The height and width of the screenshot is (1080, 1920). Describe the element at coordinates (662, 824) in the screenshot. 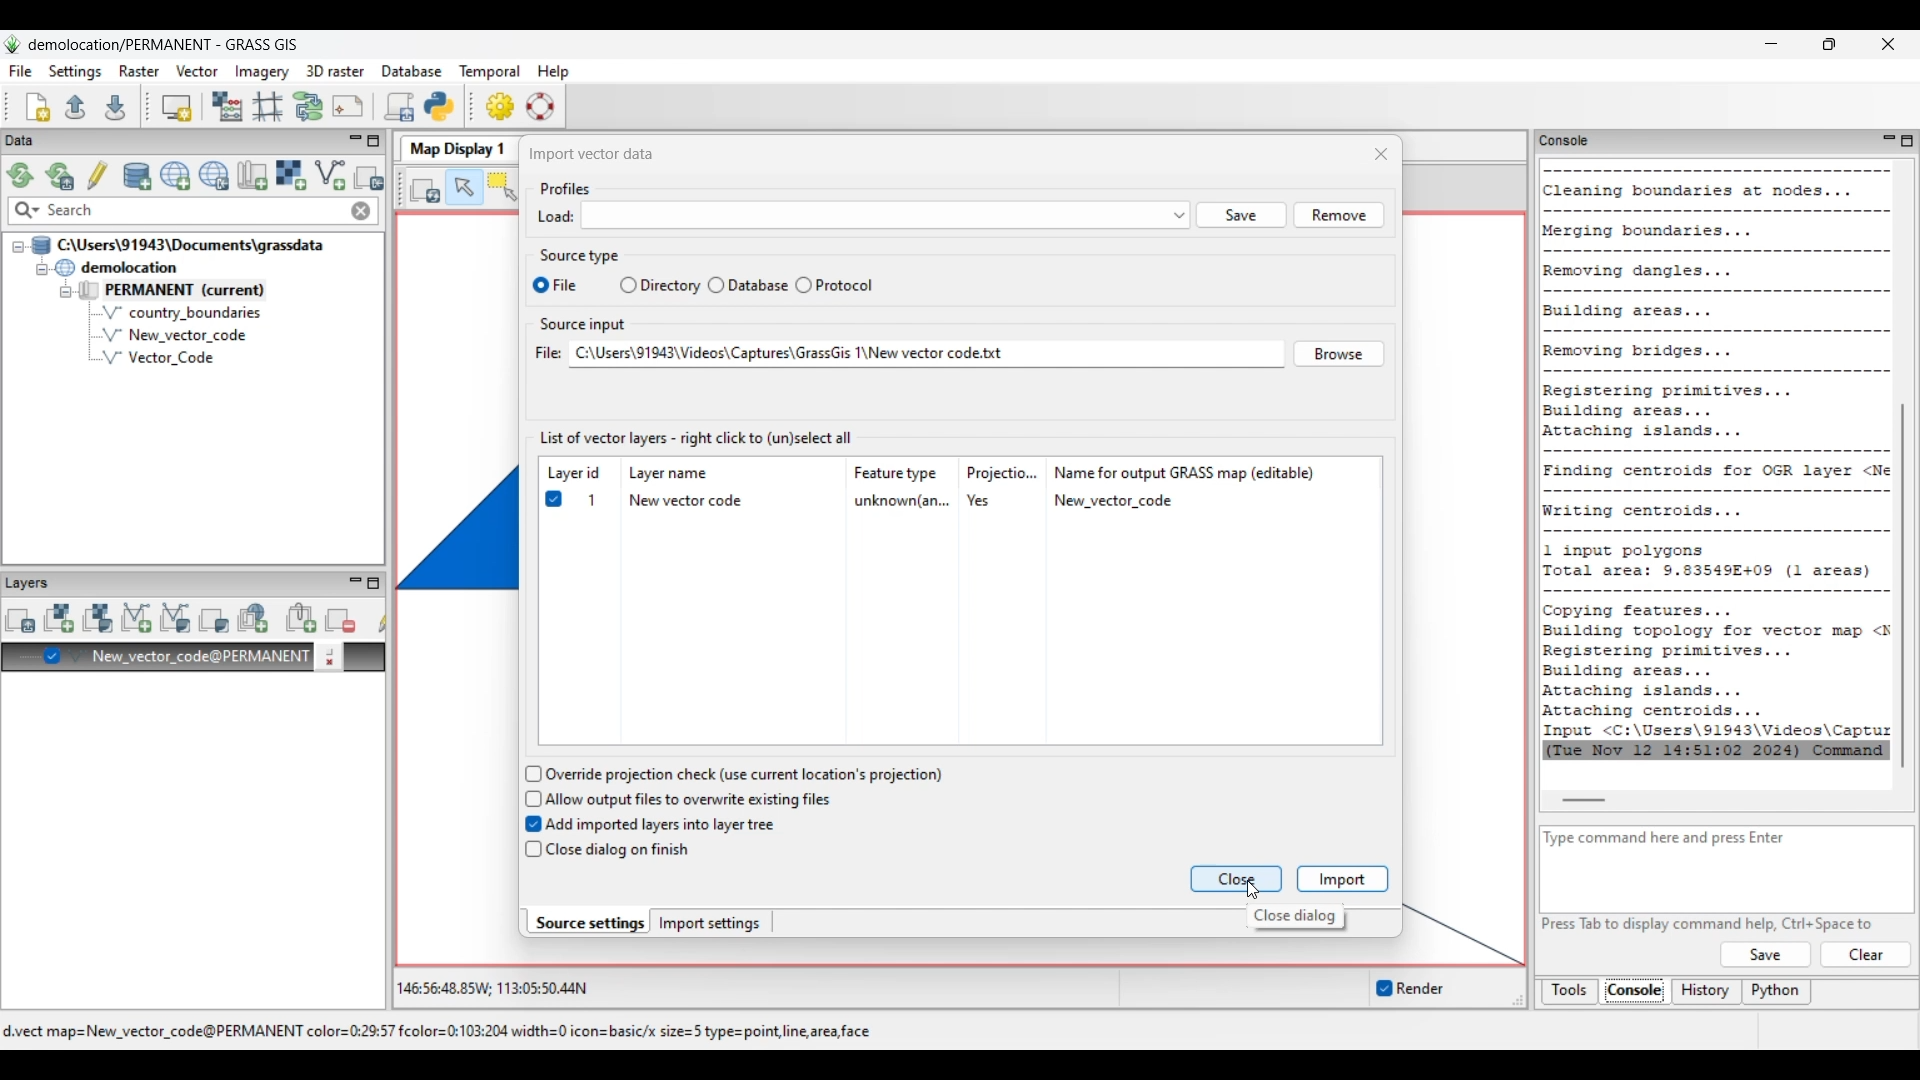

I see `Add imported layers into layer tree` at that location.